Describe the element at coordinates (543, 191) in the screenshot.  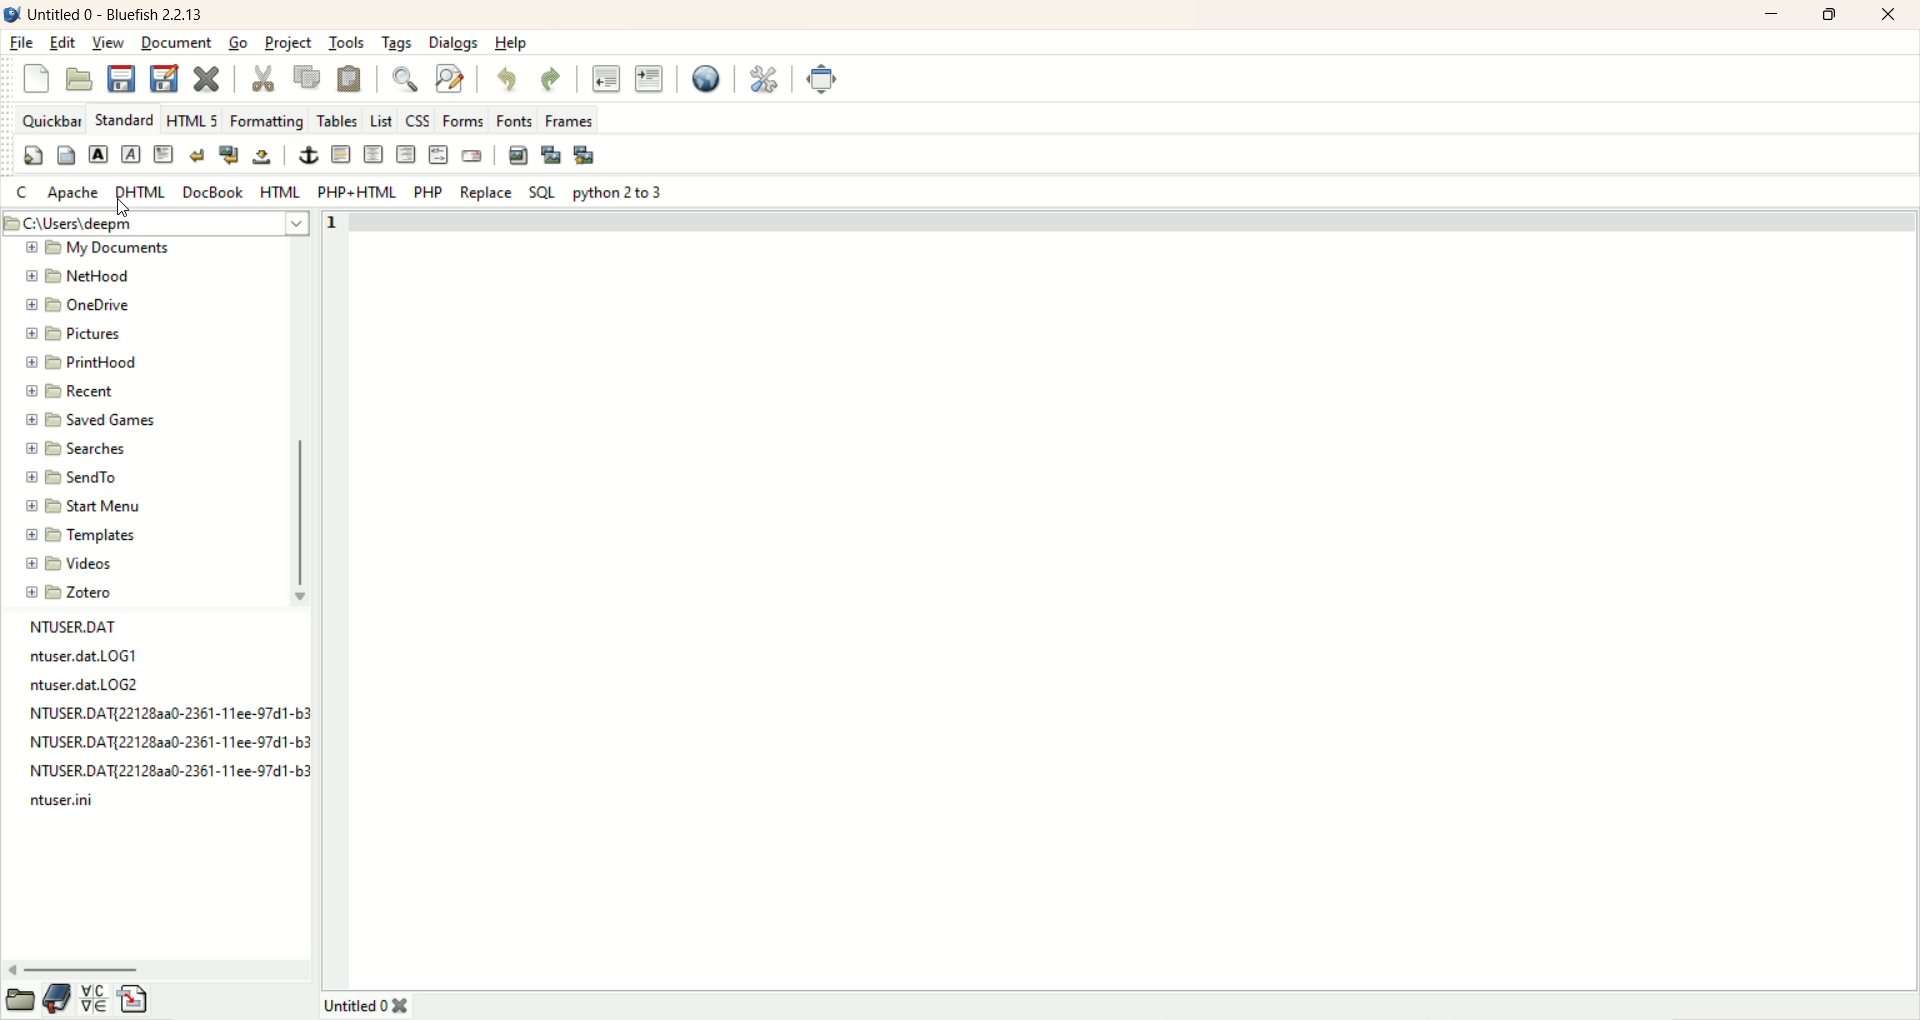
I see `SQL` at that location.